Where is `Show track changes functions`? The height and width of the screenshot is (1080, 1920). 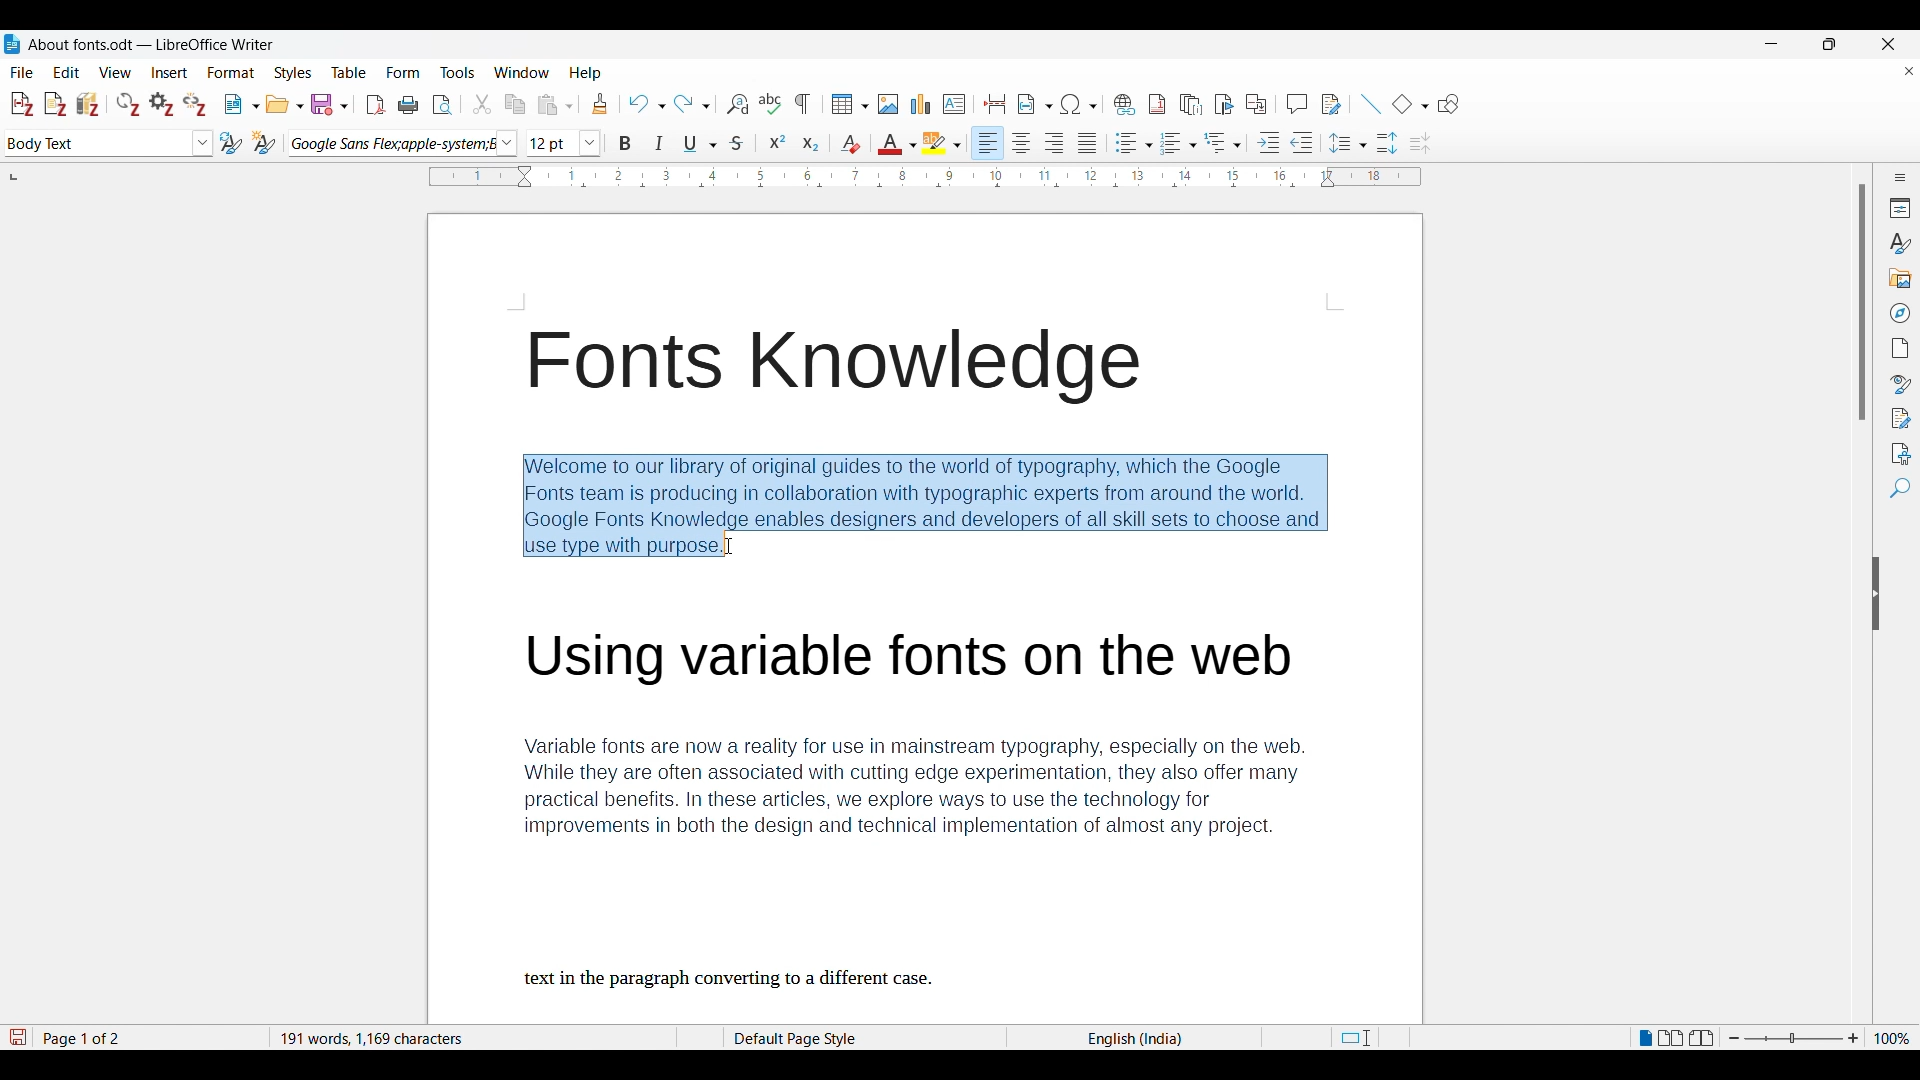
Show track changes functions is located at coordinates (1331, 104).